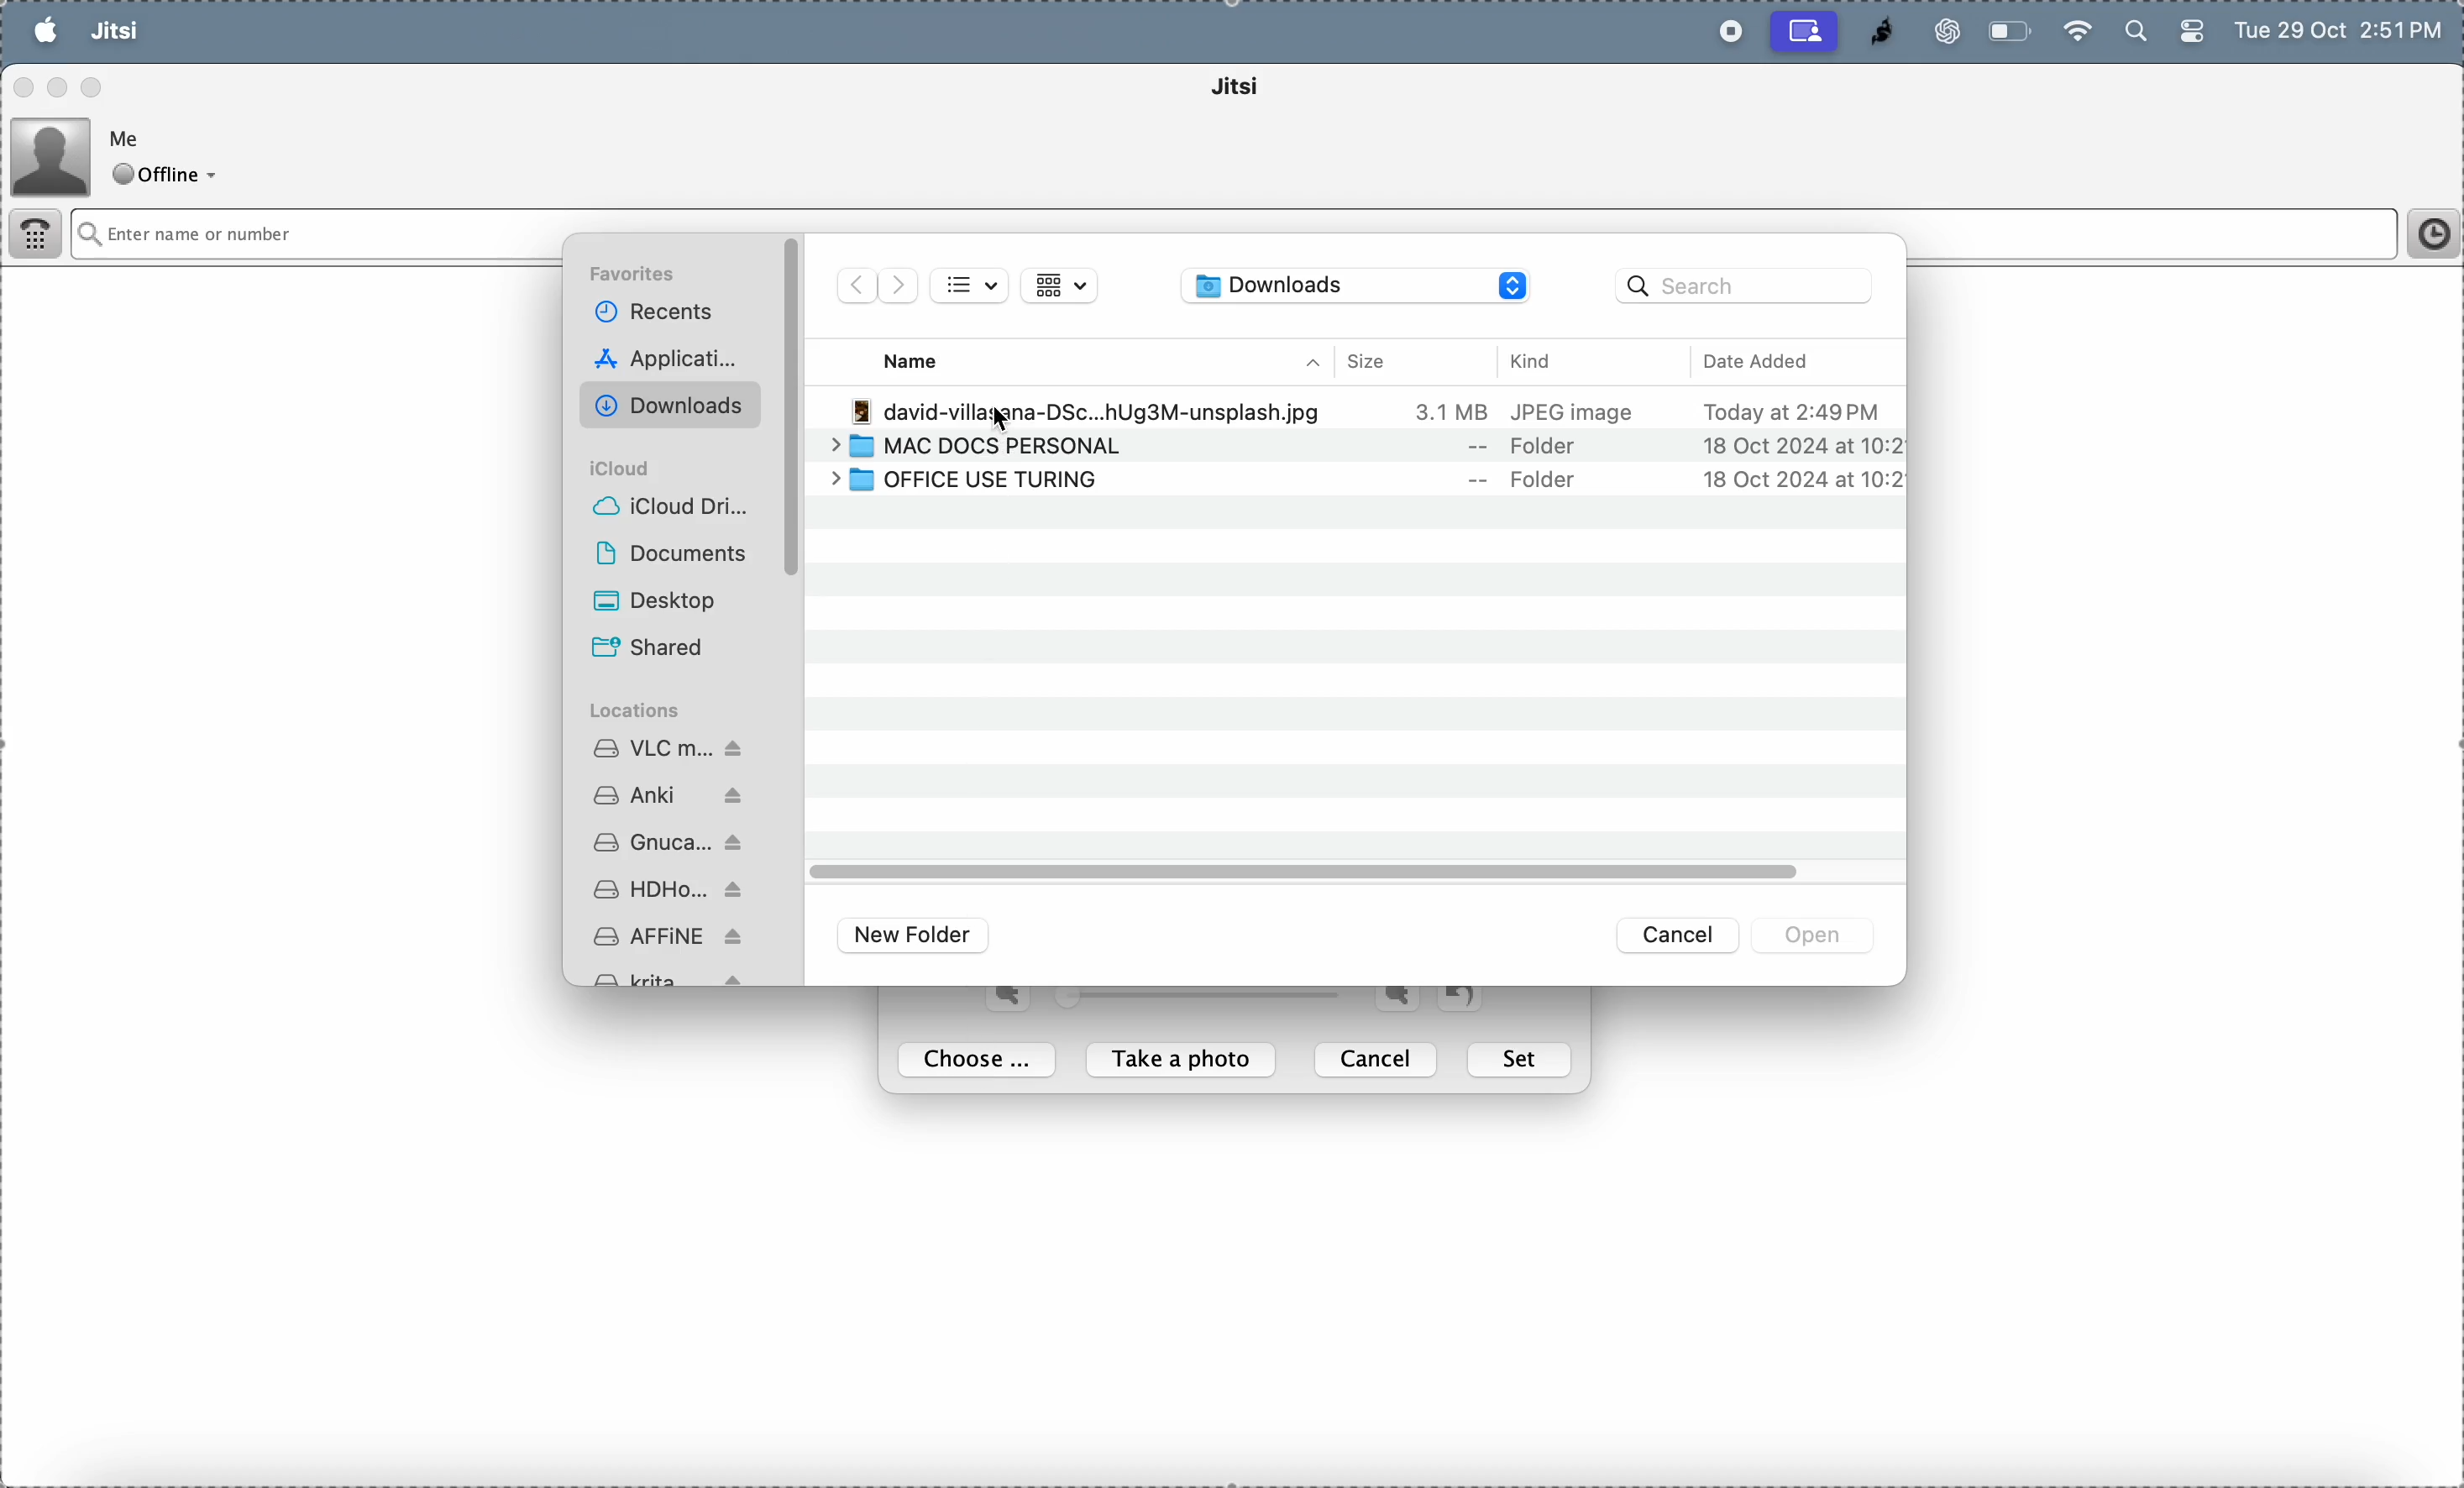 This screenshot has height=1488, width=2464. What do you see at coordinates (271, 32) in the screenshot?
I see `tools` at bounding box center [271, 32].